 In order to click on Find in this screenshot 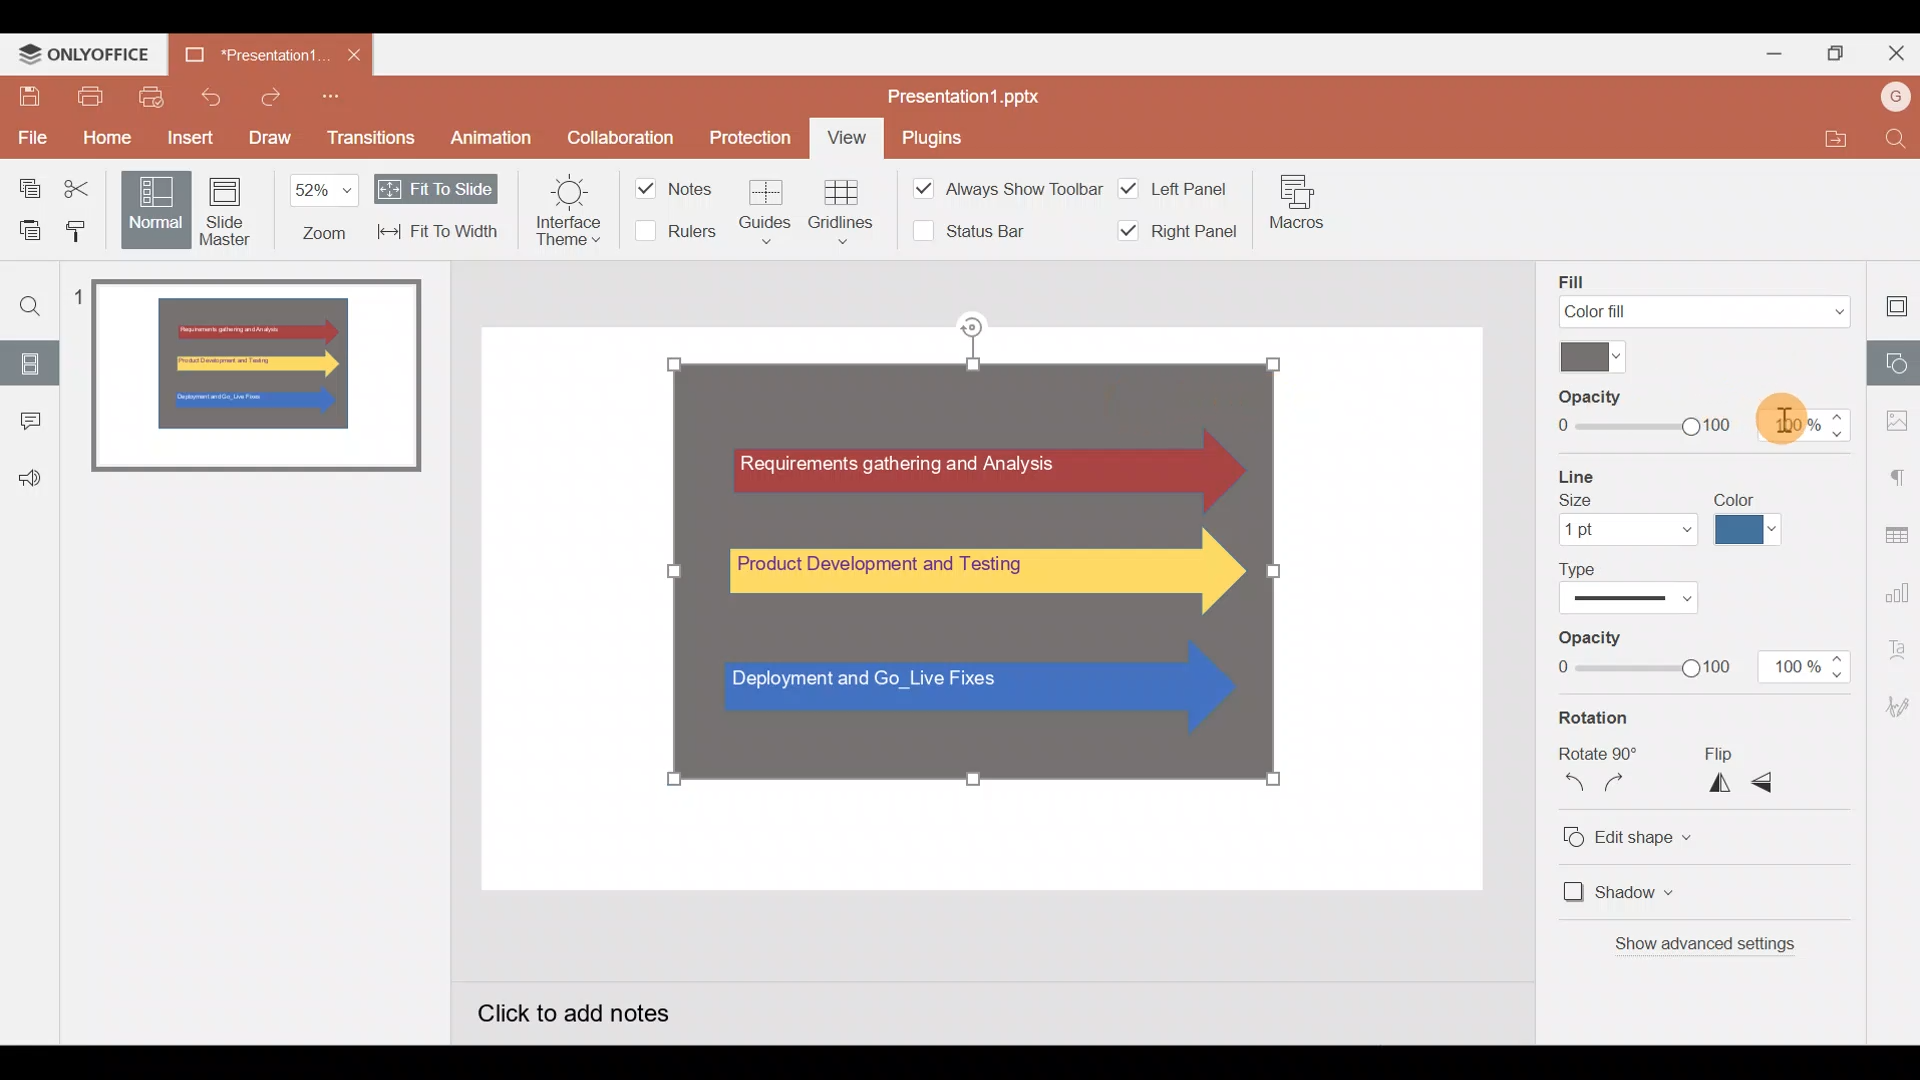, I will do `click(30, 303)`.